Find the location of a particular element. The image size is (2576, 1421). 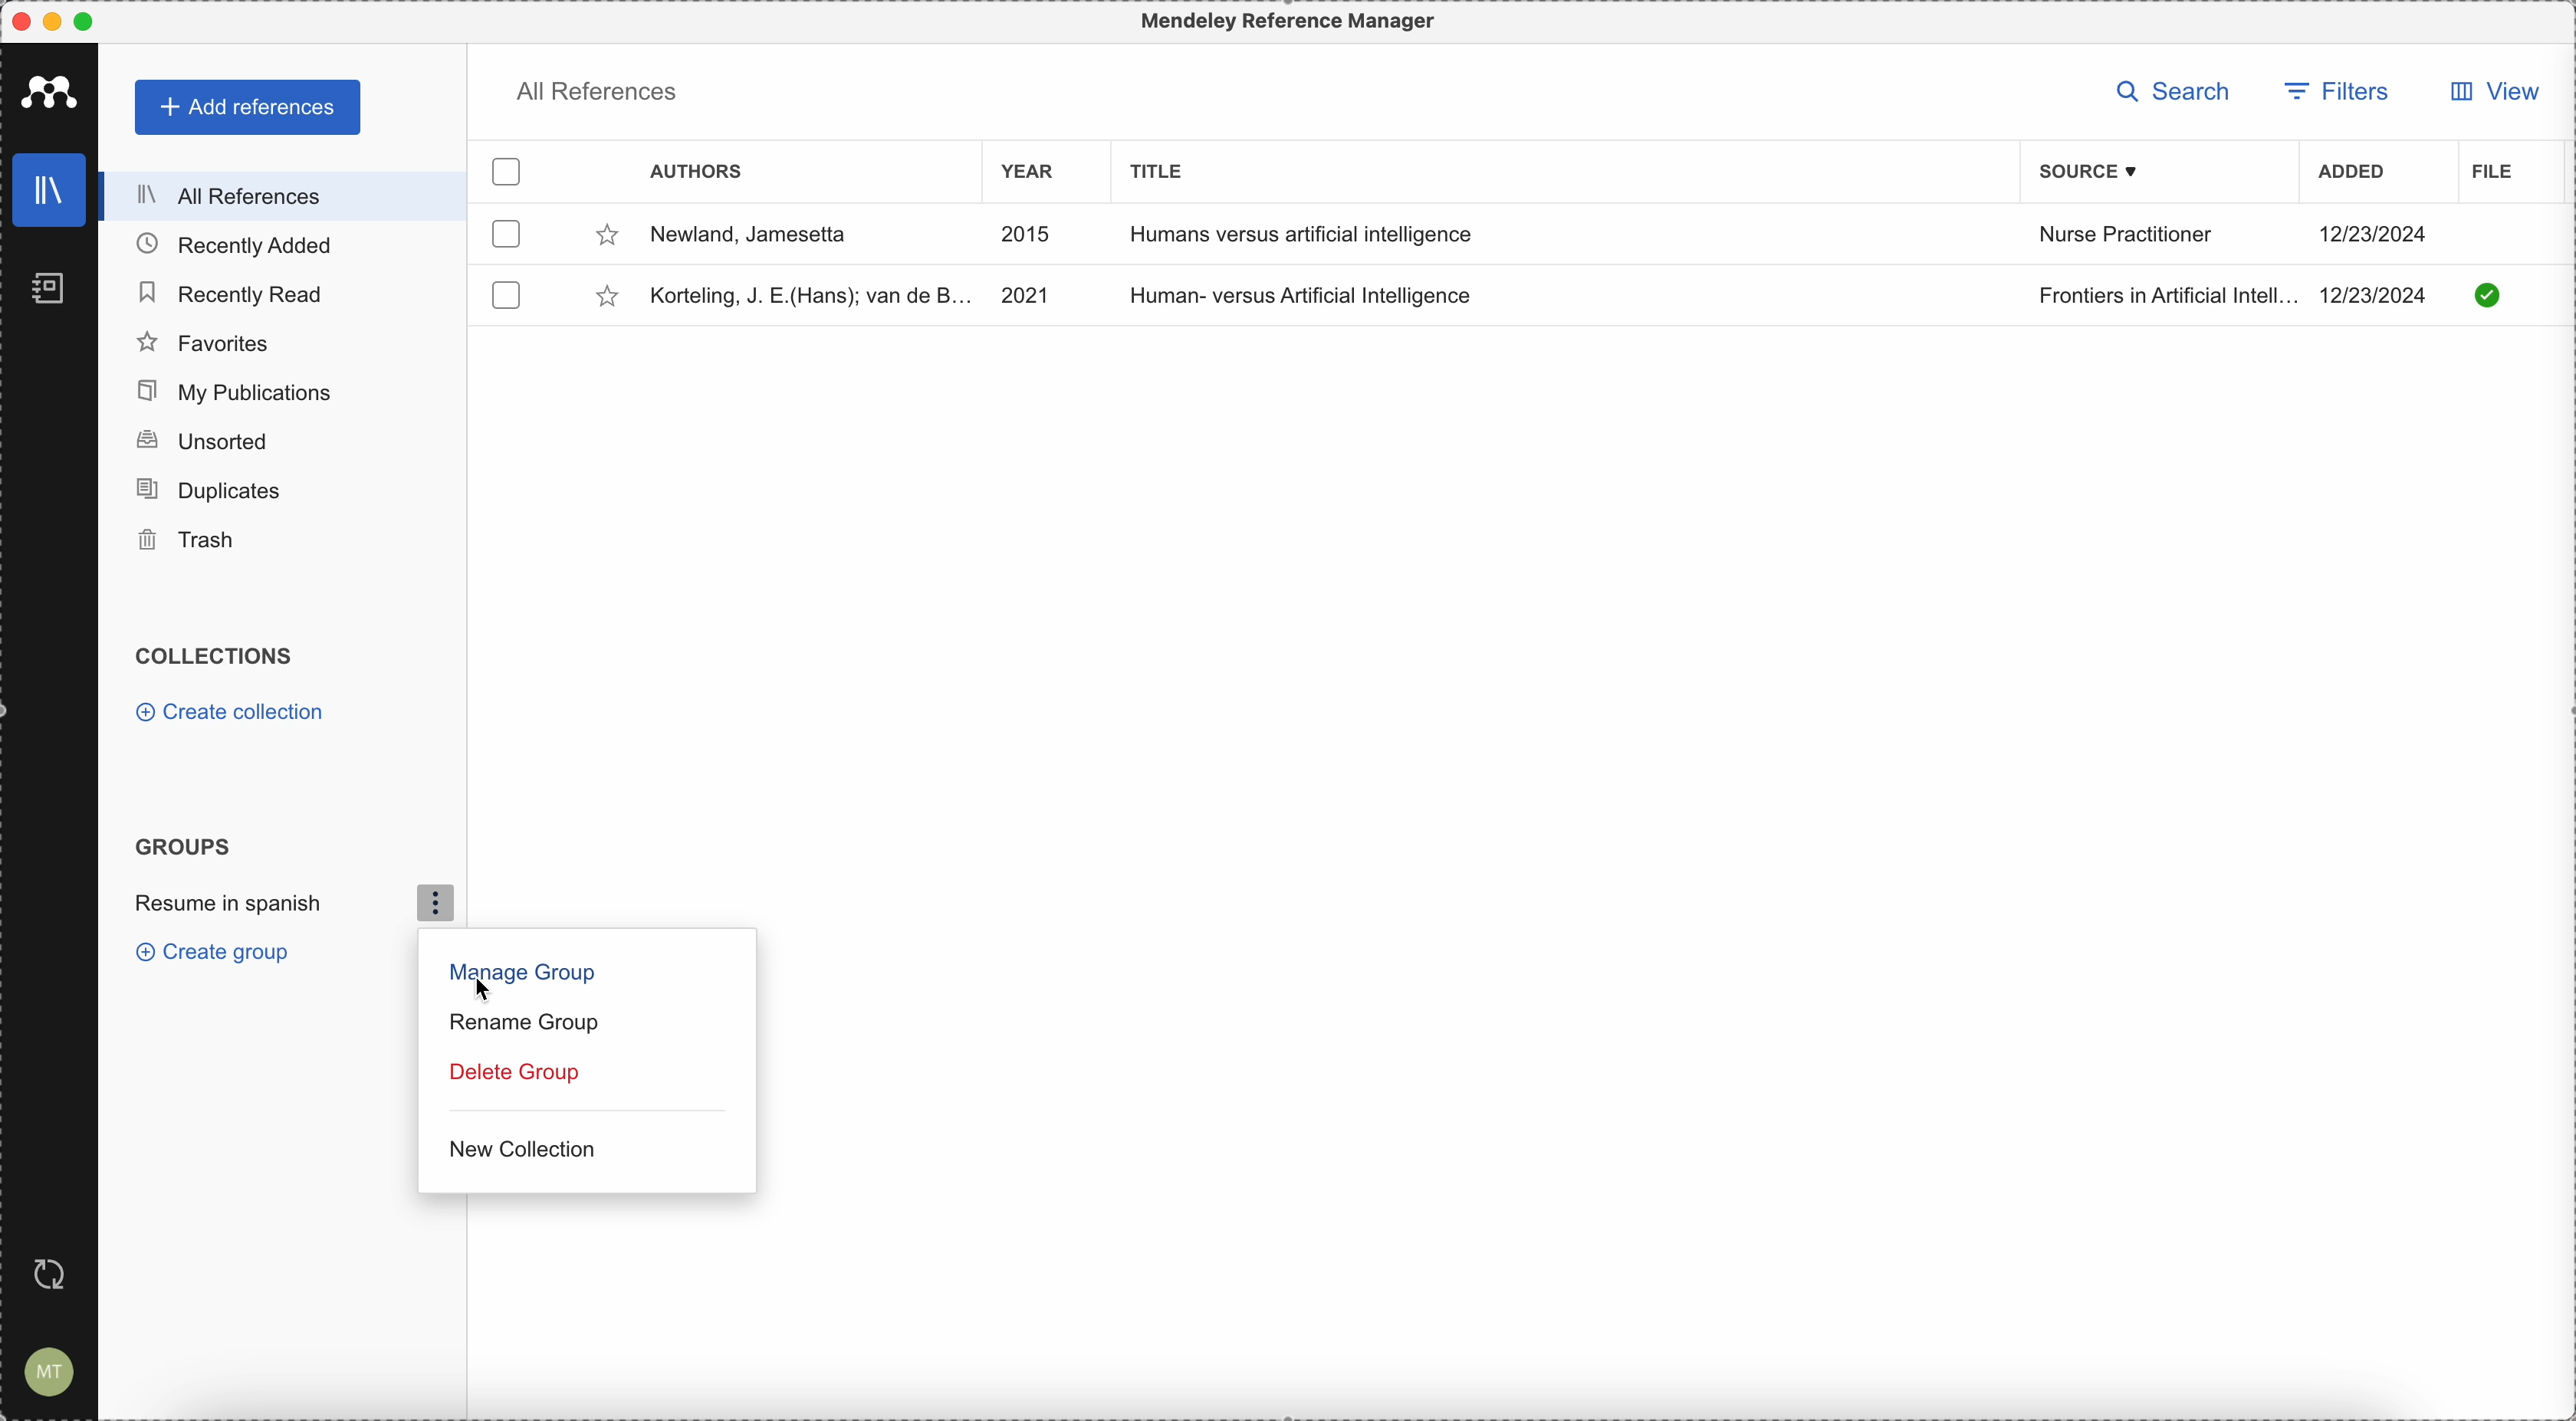

recently read is located at coordinates (237, 292).